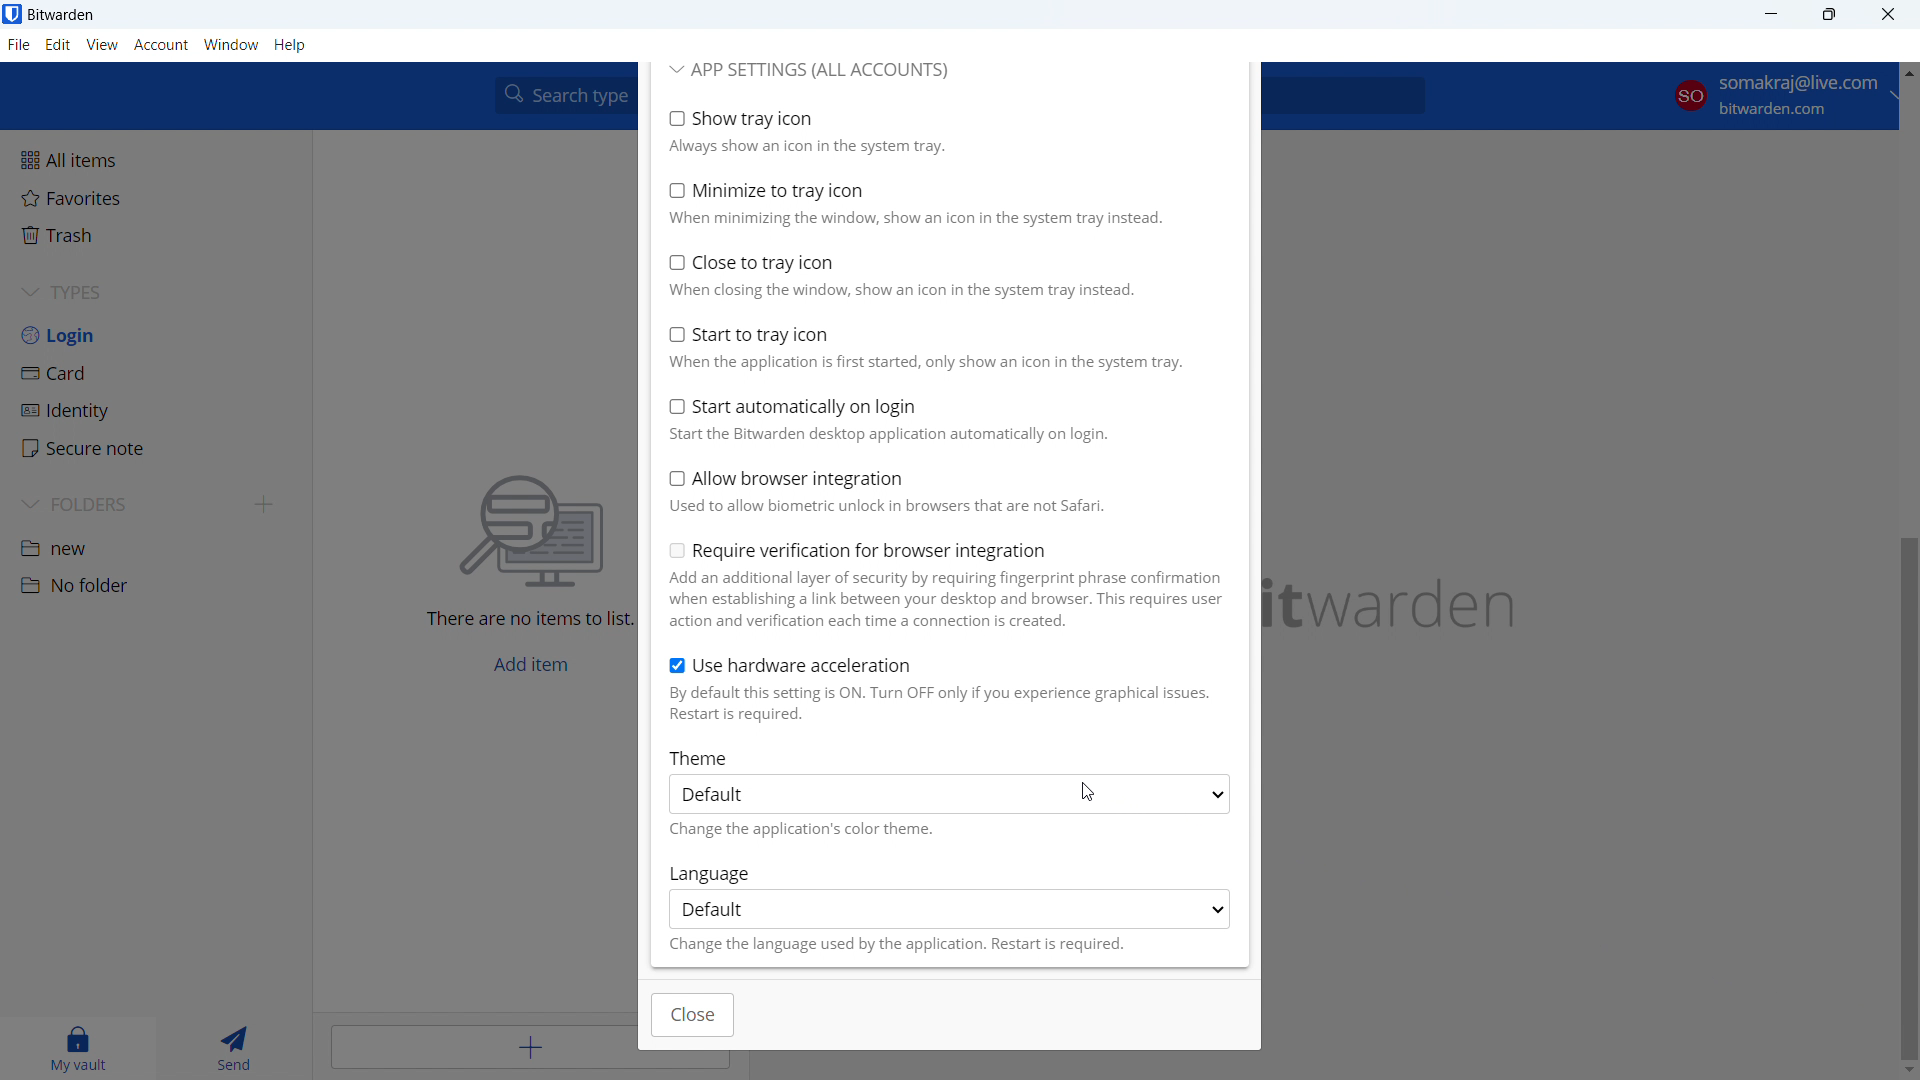  I want to click on minimize, so click(1770, 15).